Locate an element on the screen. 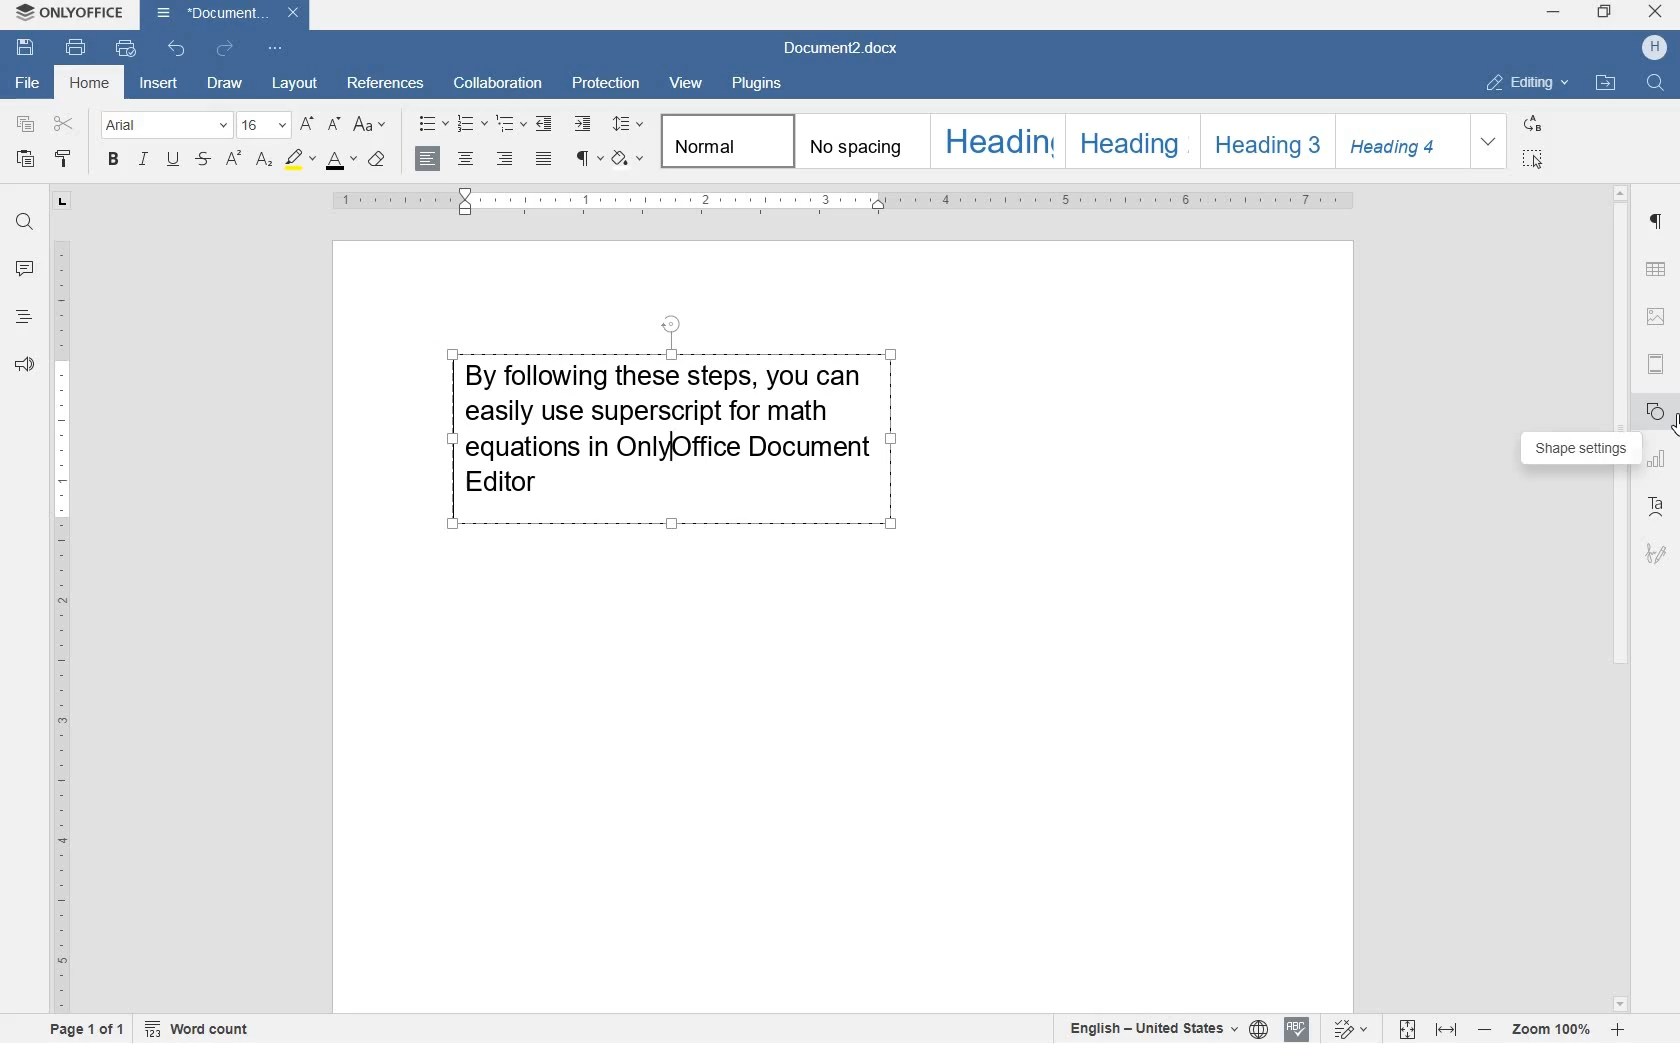 This screenshot has height=1044, width=1680. HEADING 4 is located at coordinates (1396, 142).